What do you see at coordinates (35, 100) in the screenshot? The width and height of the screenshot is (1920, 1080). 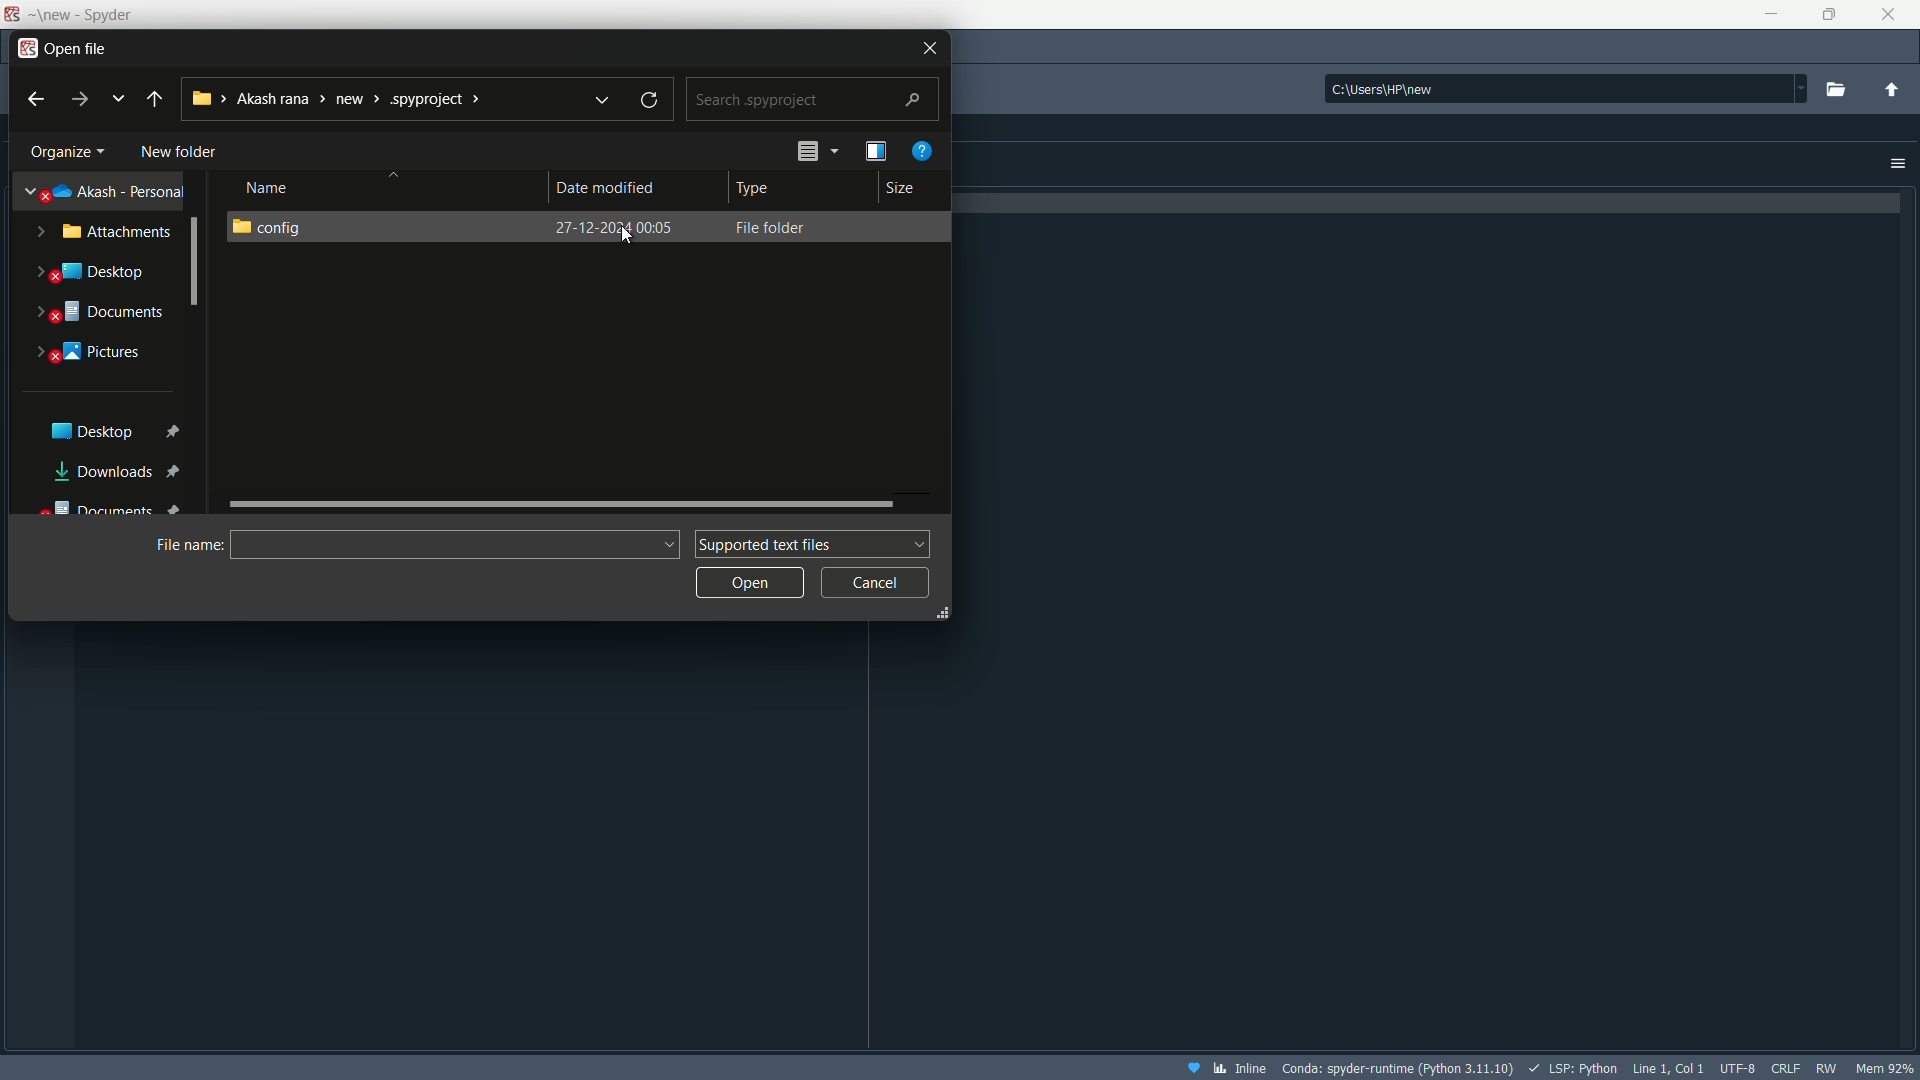 I see `back` at bounding box center [35, 100].